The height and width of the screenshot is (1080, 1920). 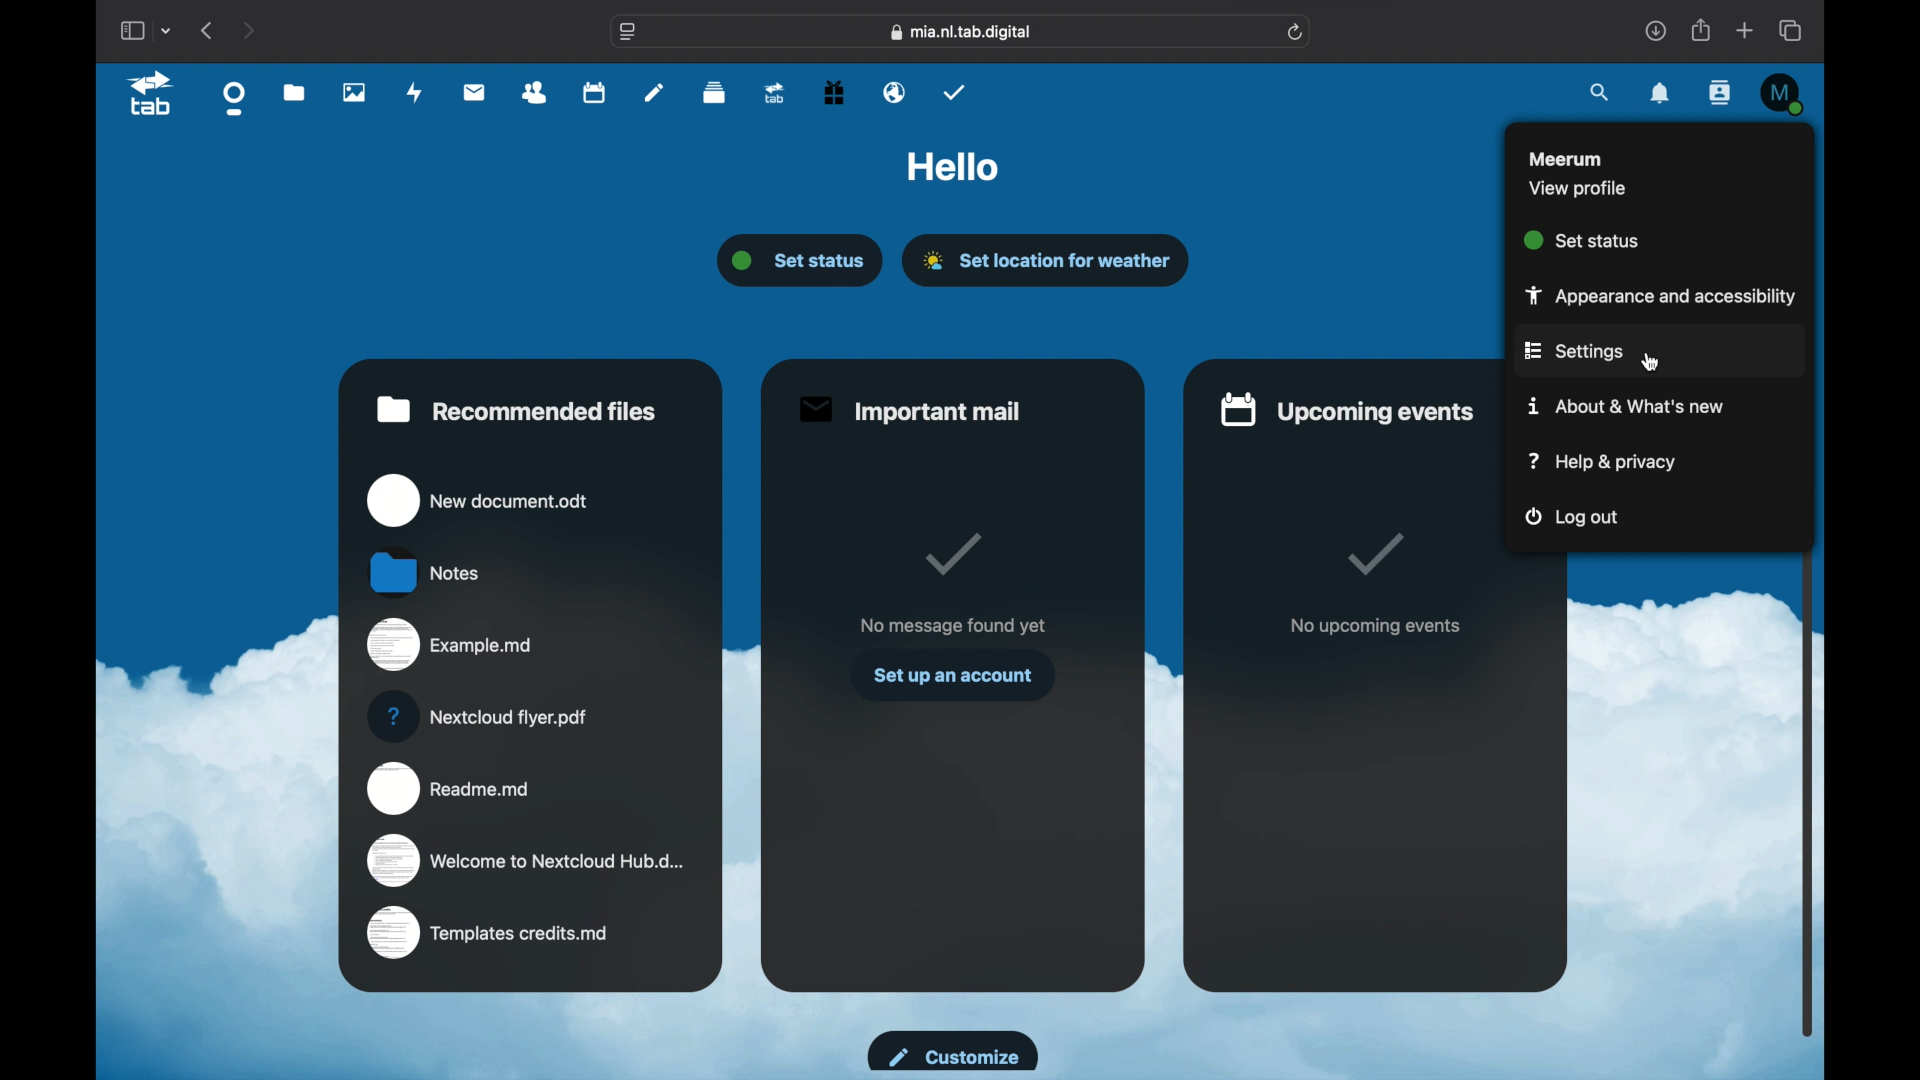 I want to click on templates, so click(x=487, y=931).